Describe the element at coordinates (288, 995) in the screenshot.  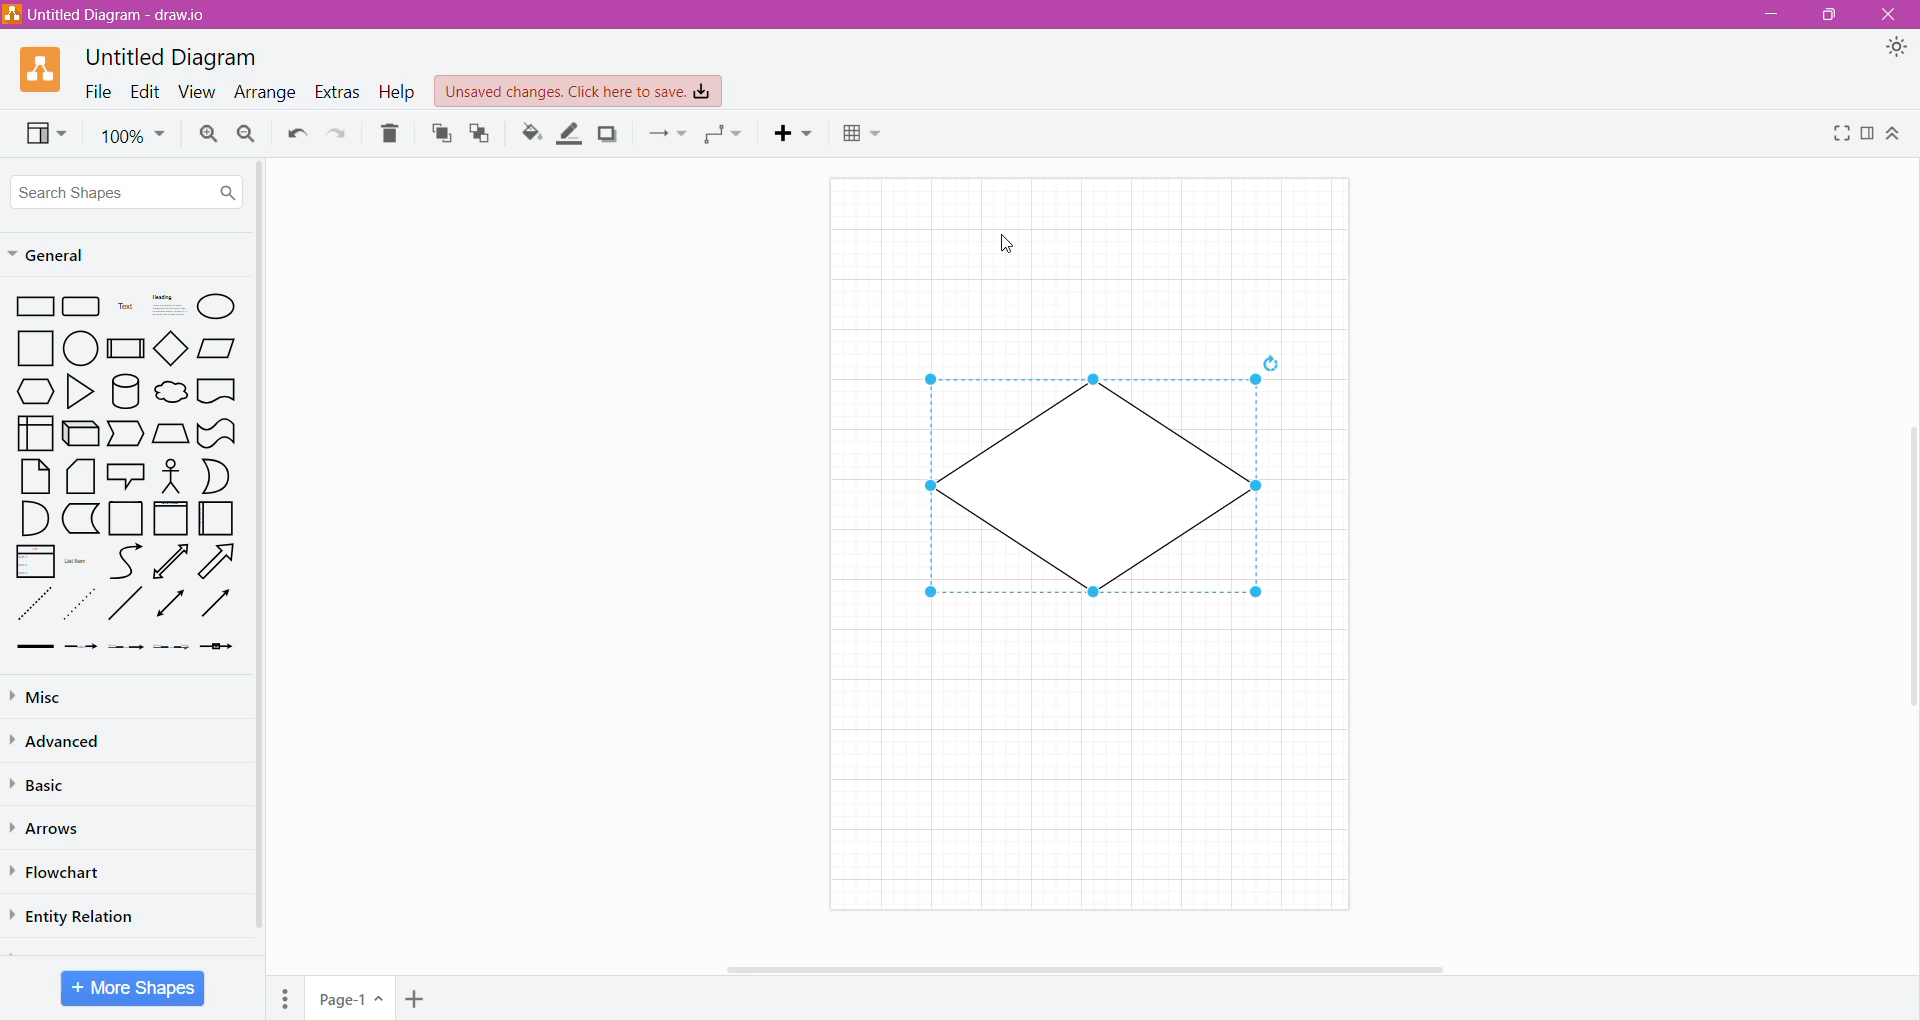
I see `` at that location.